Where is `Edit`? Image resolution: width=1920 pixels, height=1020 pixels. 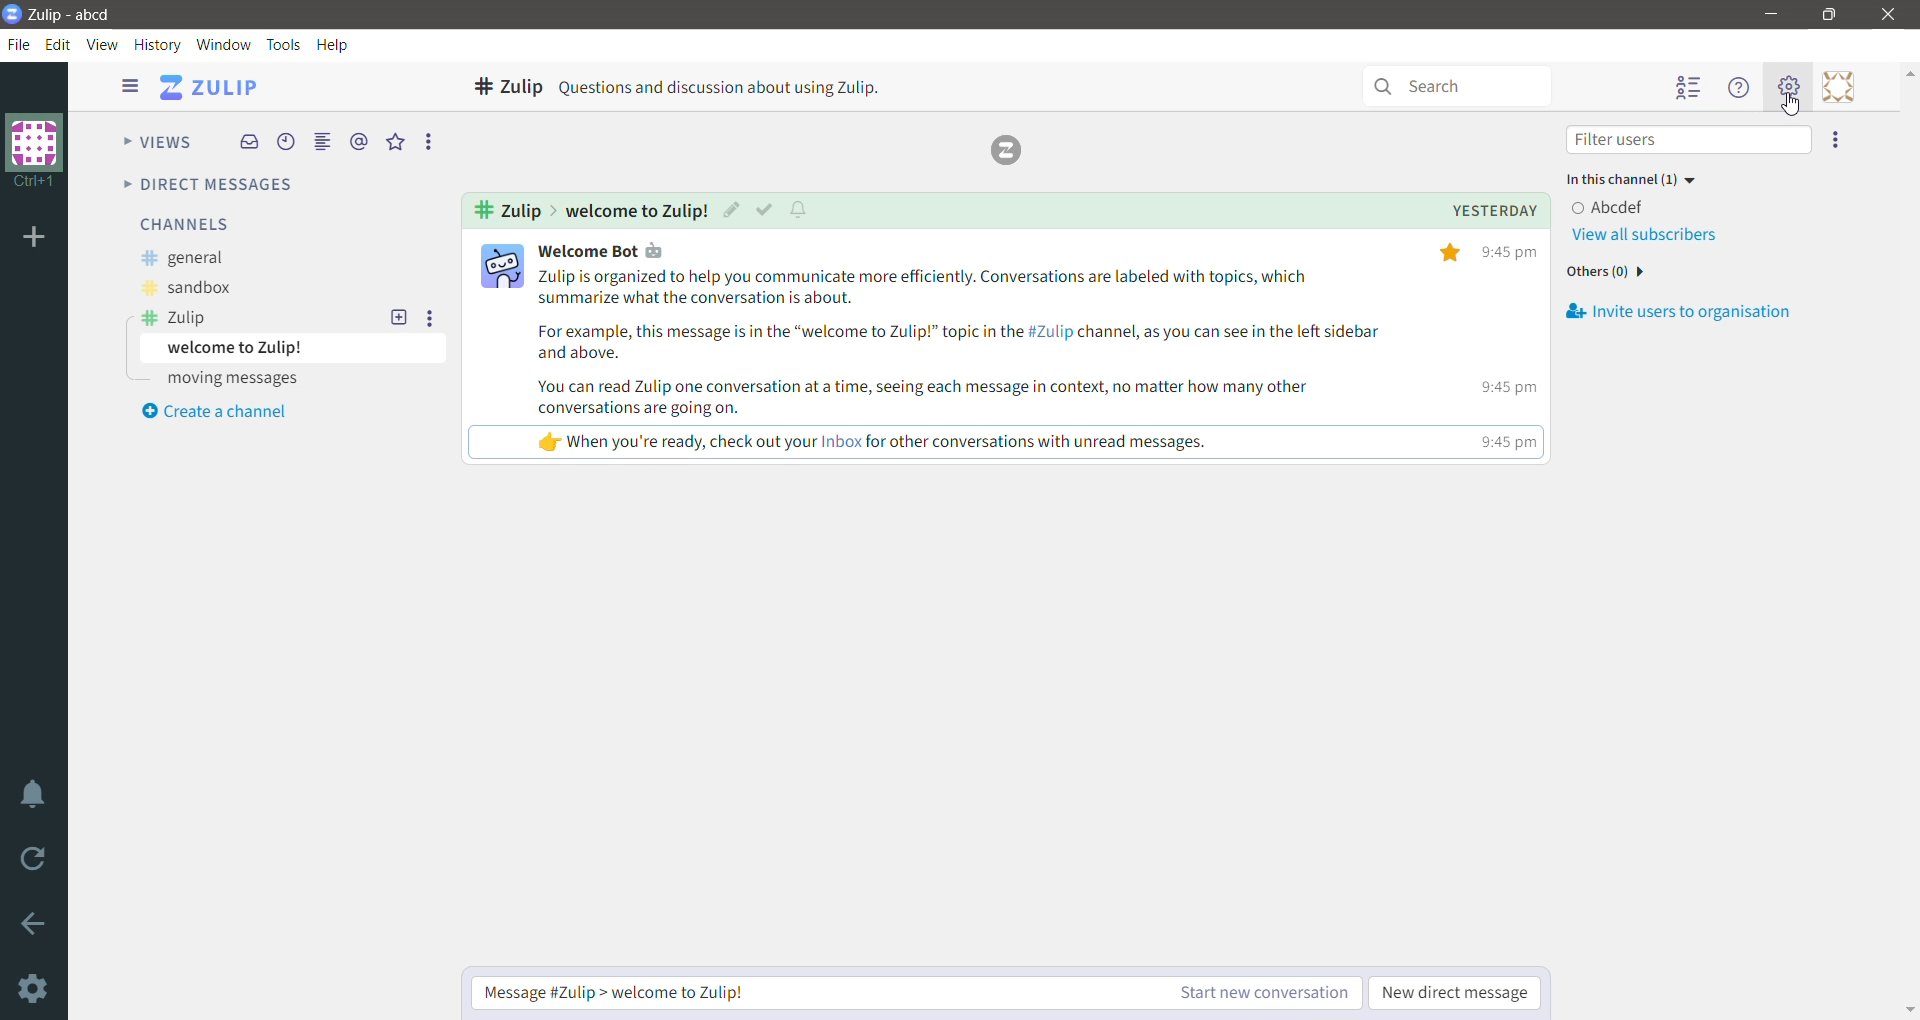
Edit is located at coordinates (61, 45).